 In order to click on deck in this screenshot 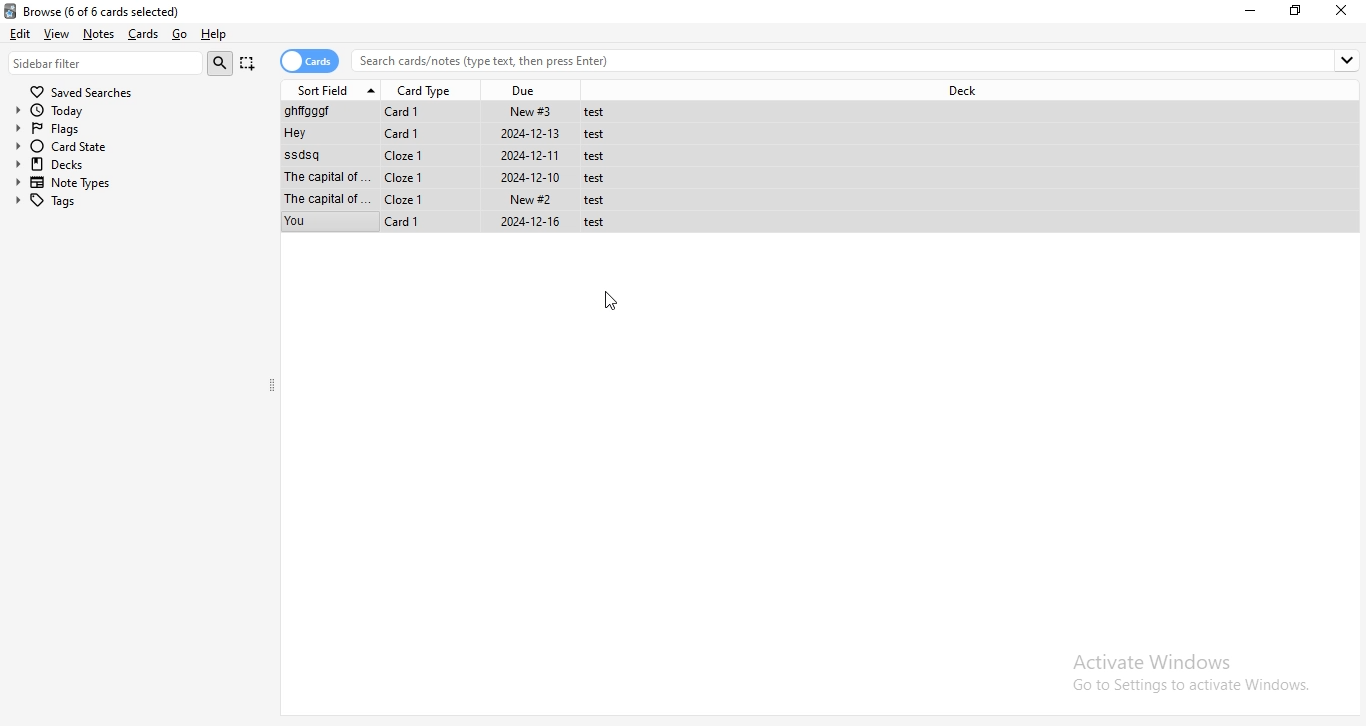, I will do `click(962, 91)`.